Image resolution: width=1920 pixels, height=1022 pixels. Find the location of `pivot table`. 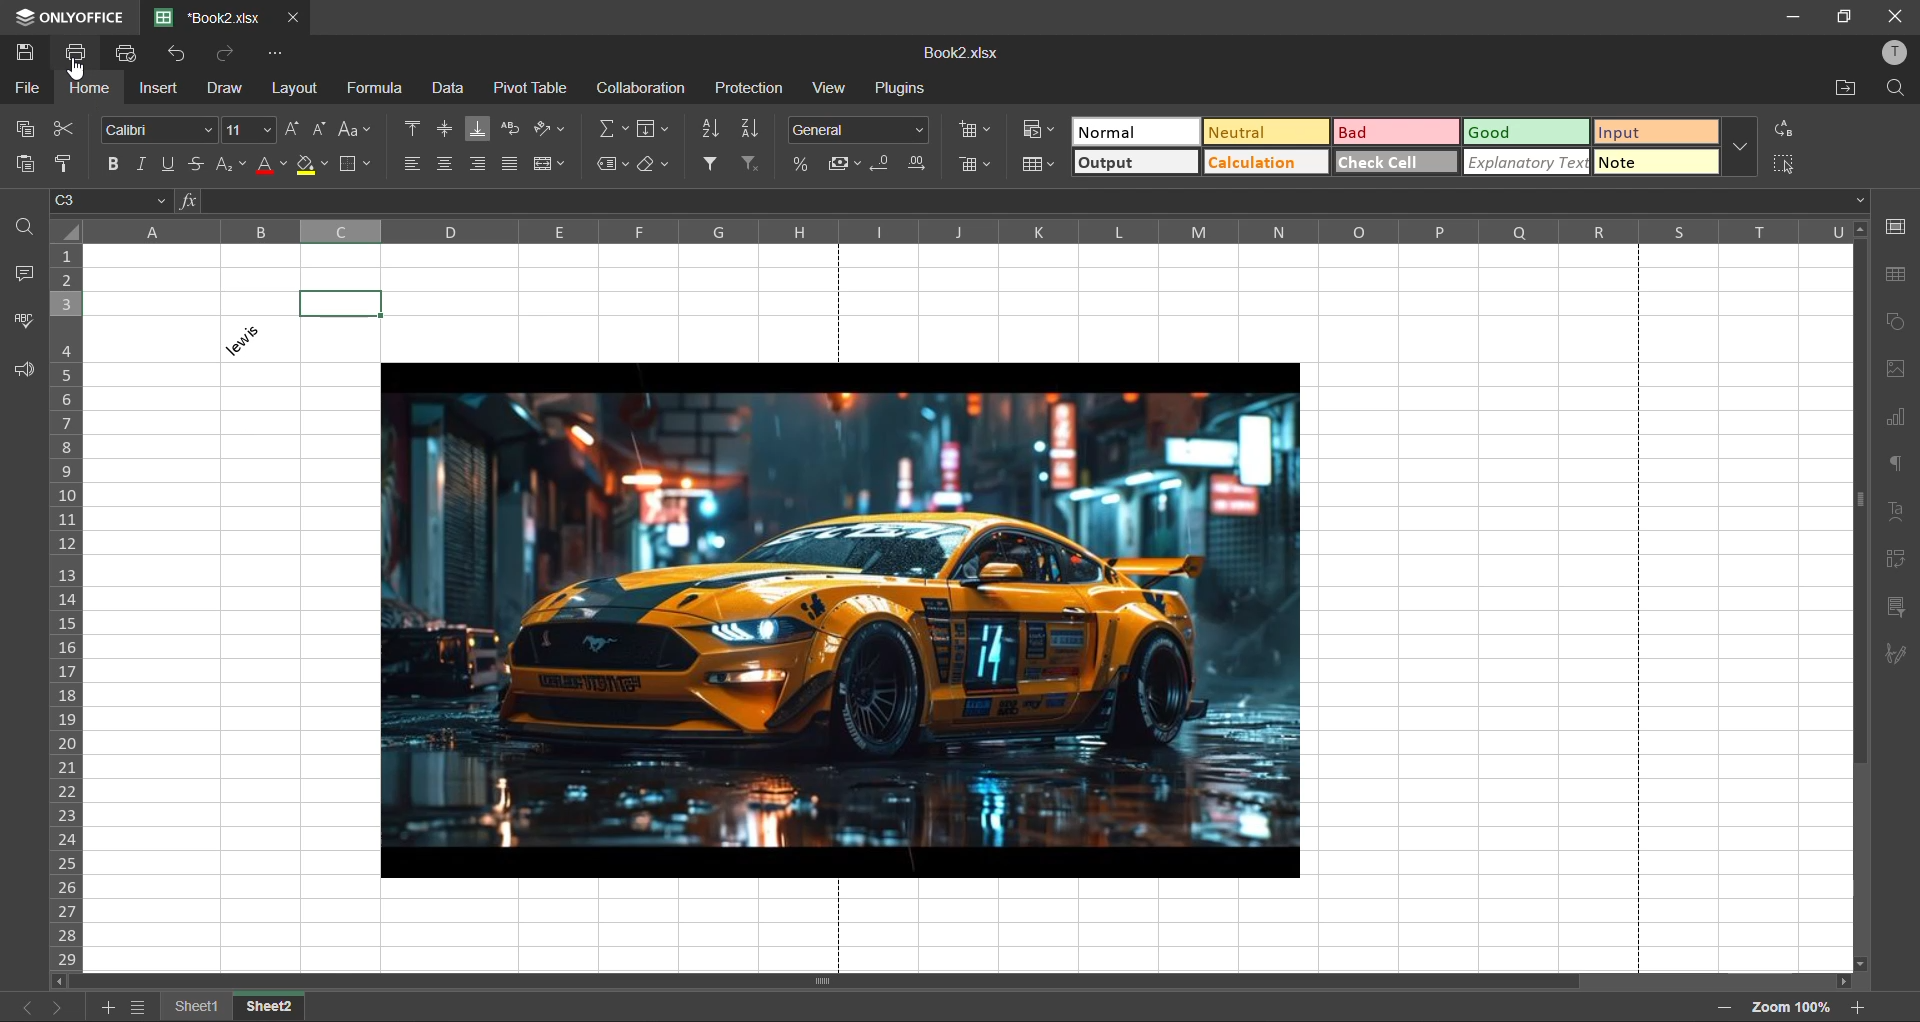

pivot table is located at coordinates (528, 87).